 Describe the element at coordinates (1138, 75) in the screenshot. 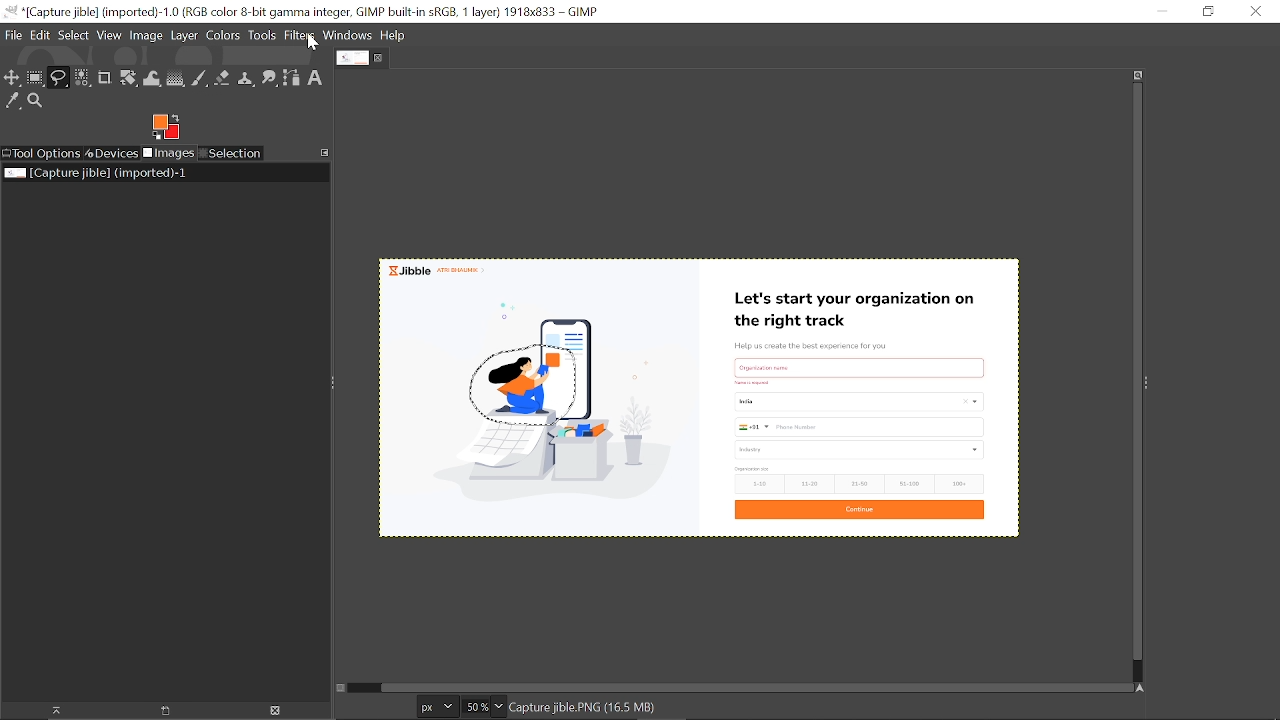

I see `Zoom when widow size changes` at that location.